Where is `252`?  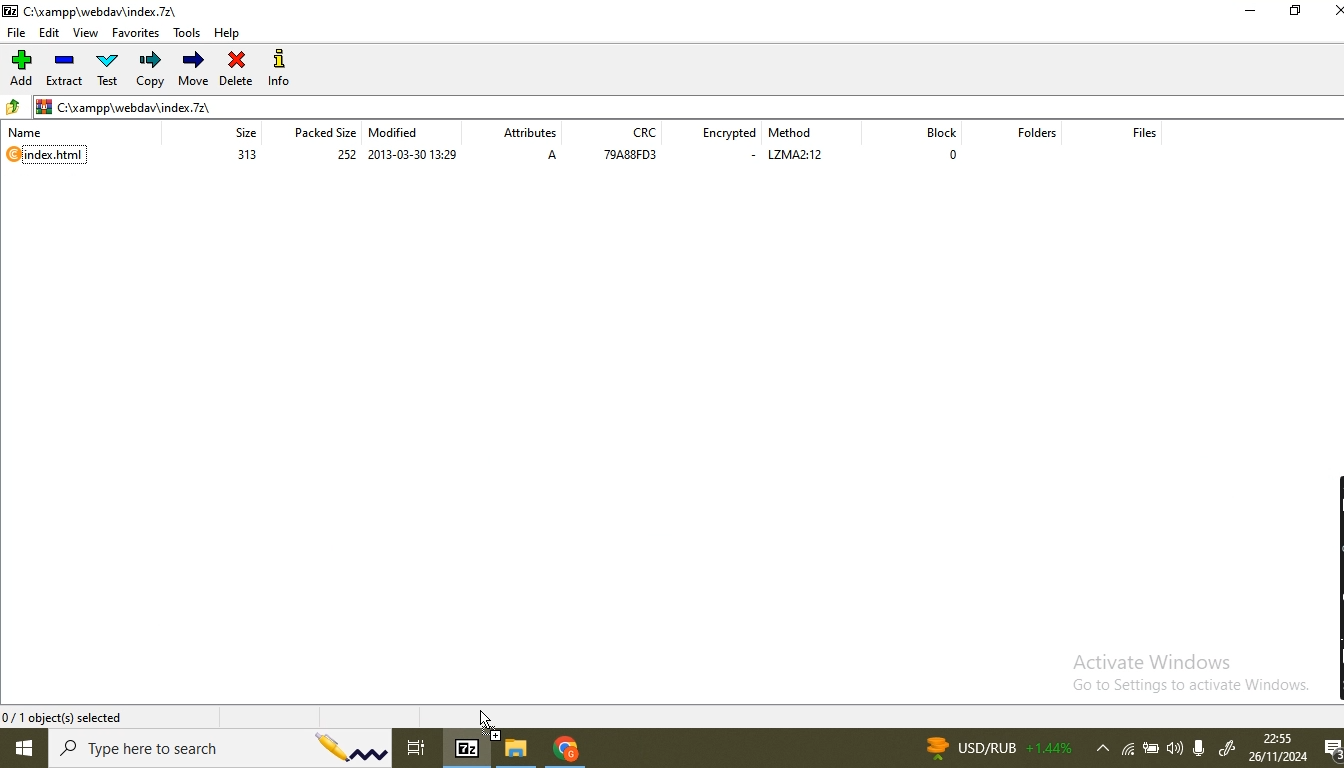
252 is located at coordinates (339, 157).